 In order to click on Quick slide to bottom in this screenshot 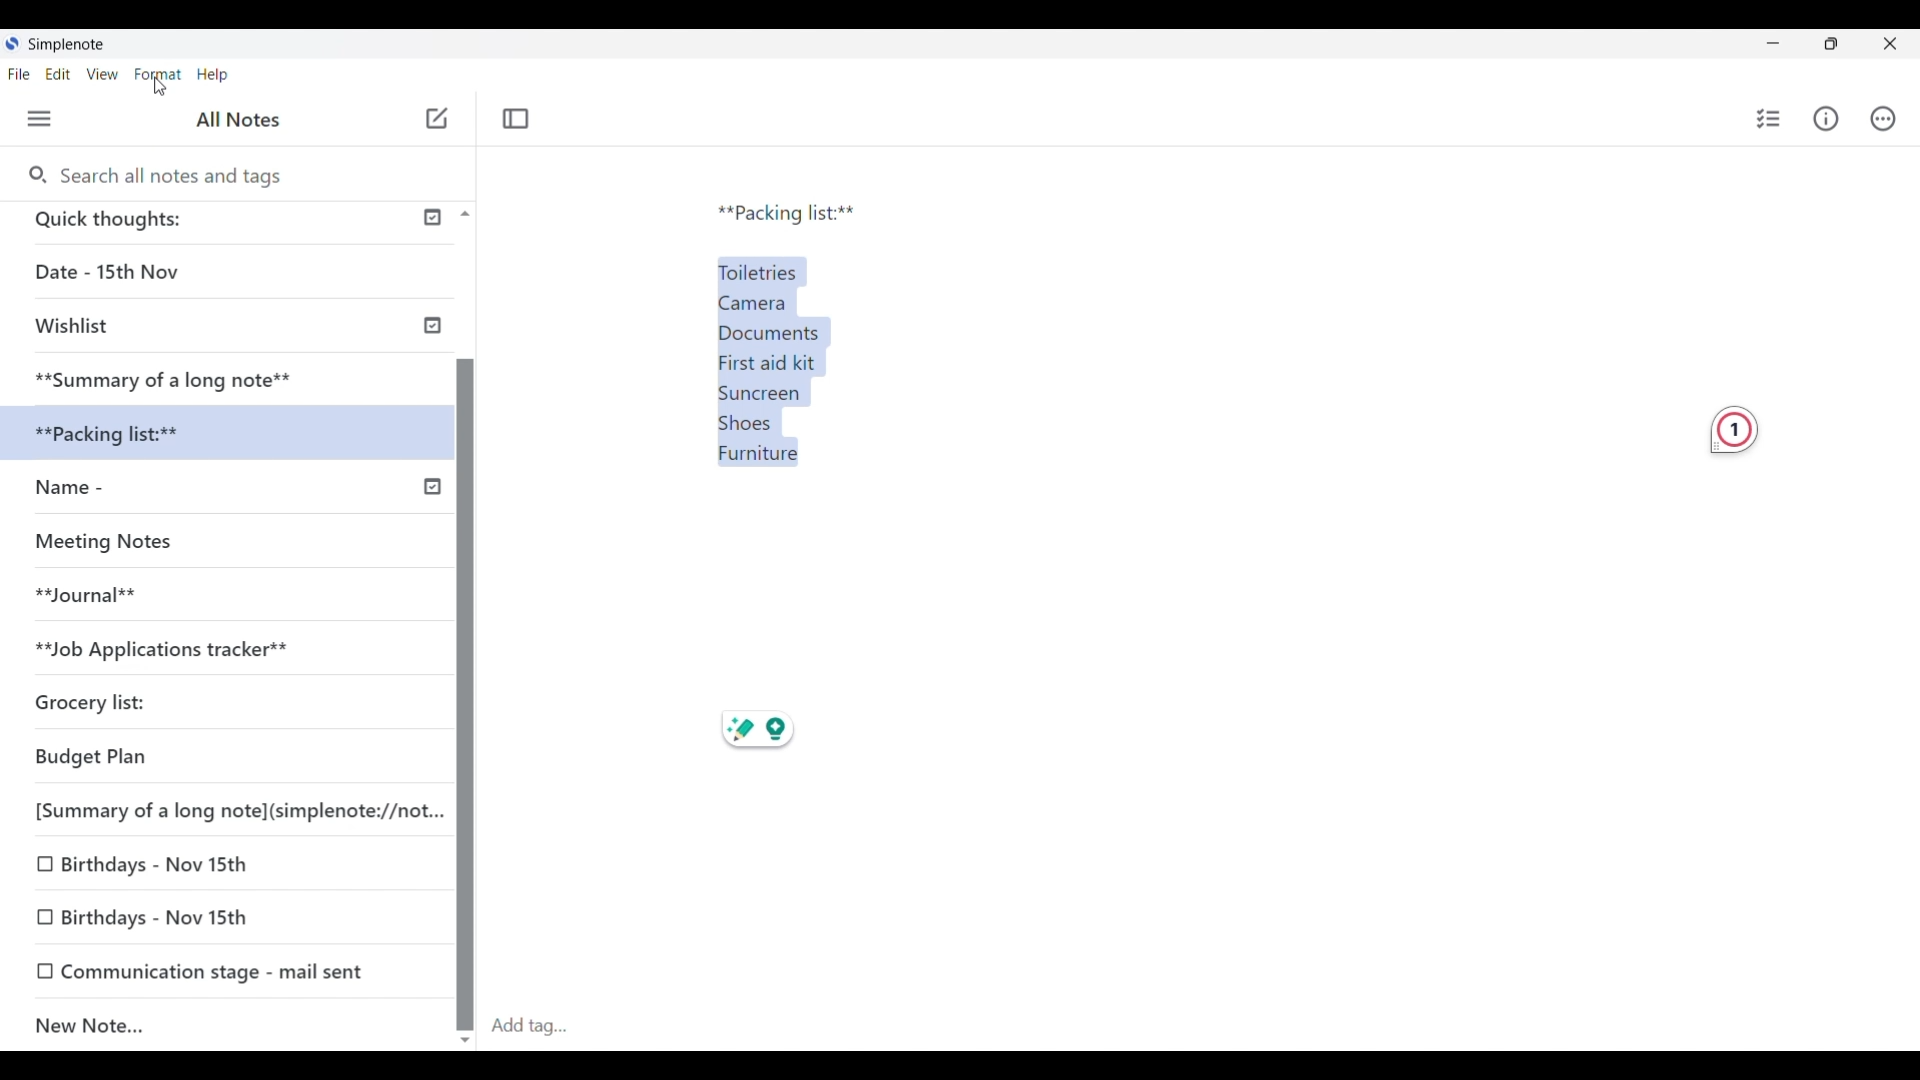, I will do `click(465, 1041)`.